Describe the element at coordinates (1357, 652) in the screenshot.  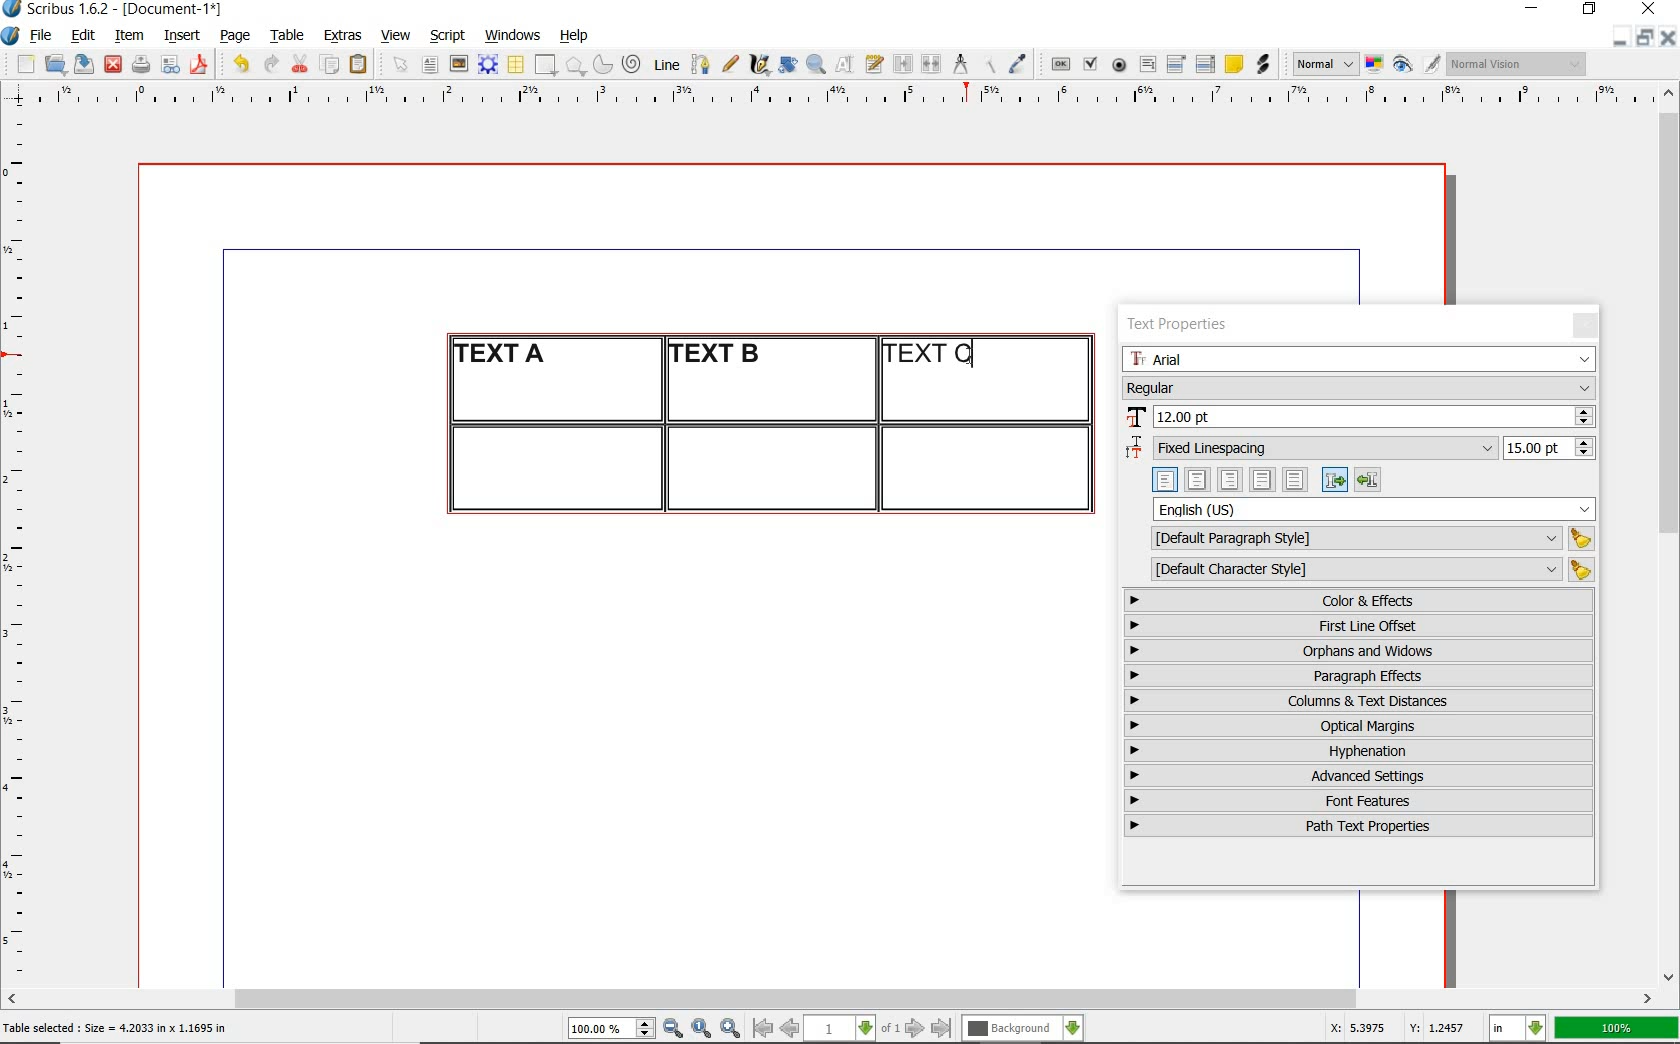
I see `orphans & windows` at that location.